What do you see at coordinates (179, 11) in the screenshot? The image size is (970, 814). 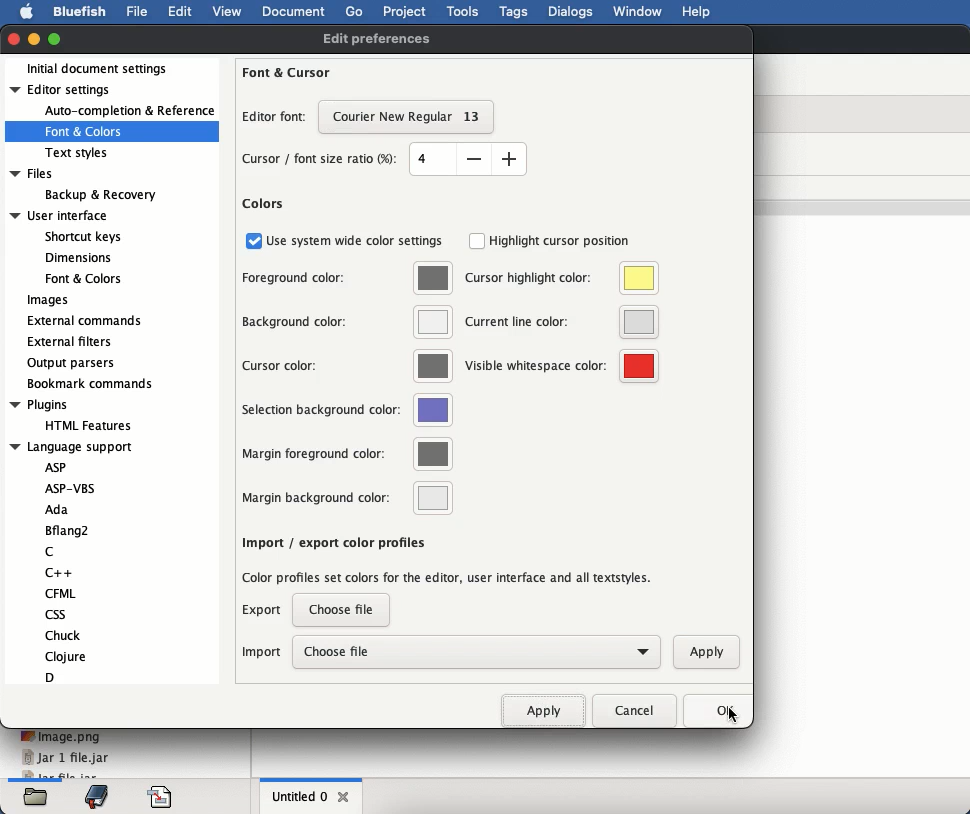 I see `edit` at bounding box center [179, 11].